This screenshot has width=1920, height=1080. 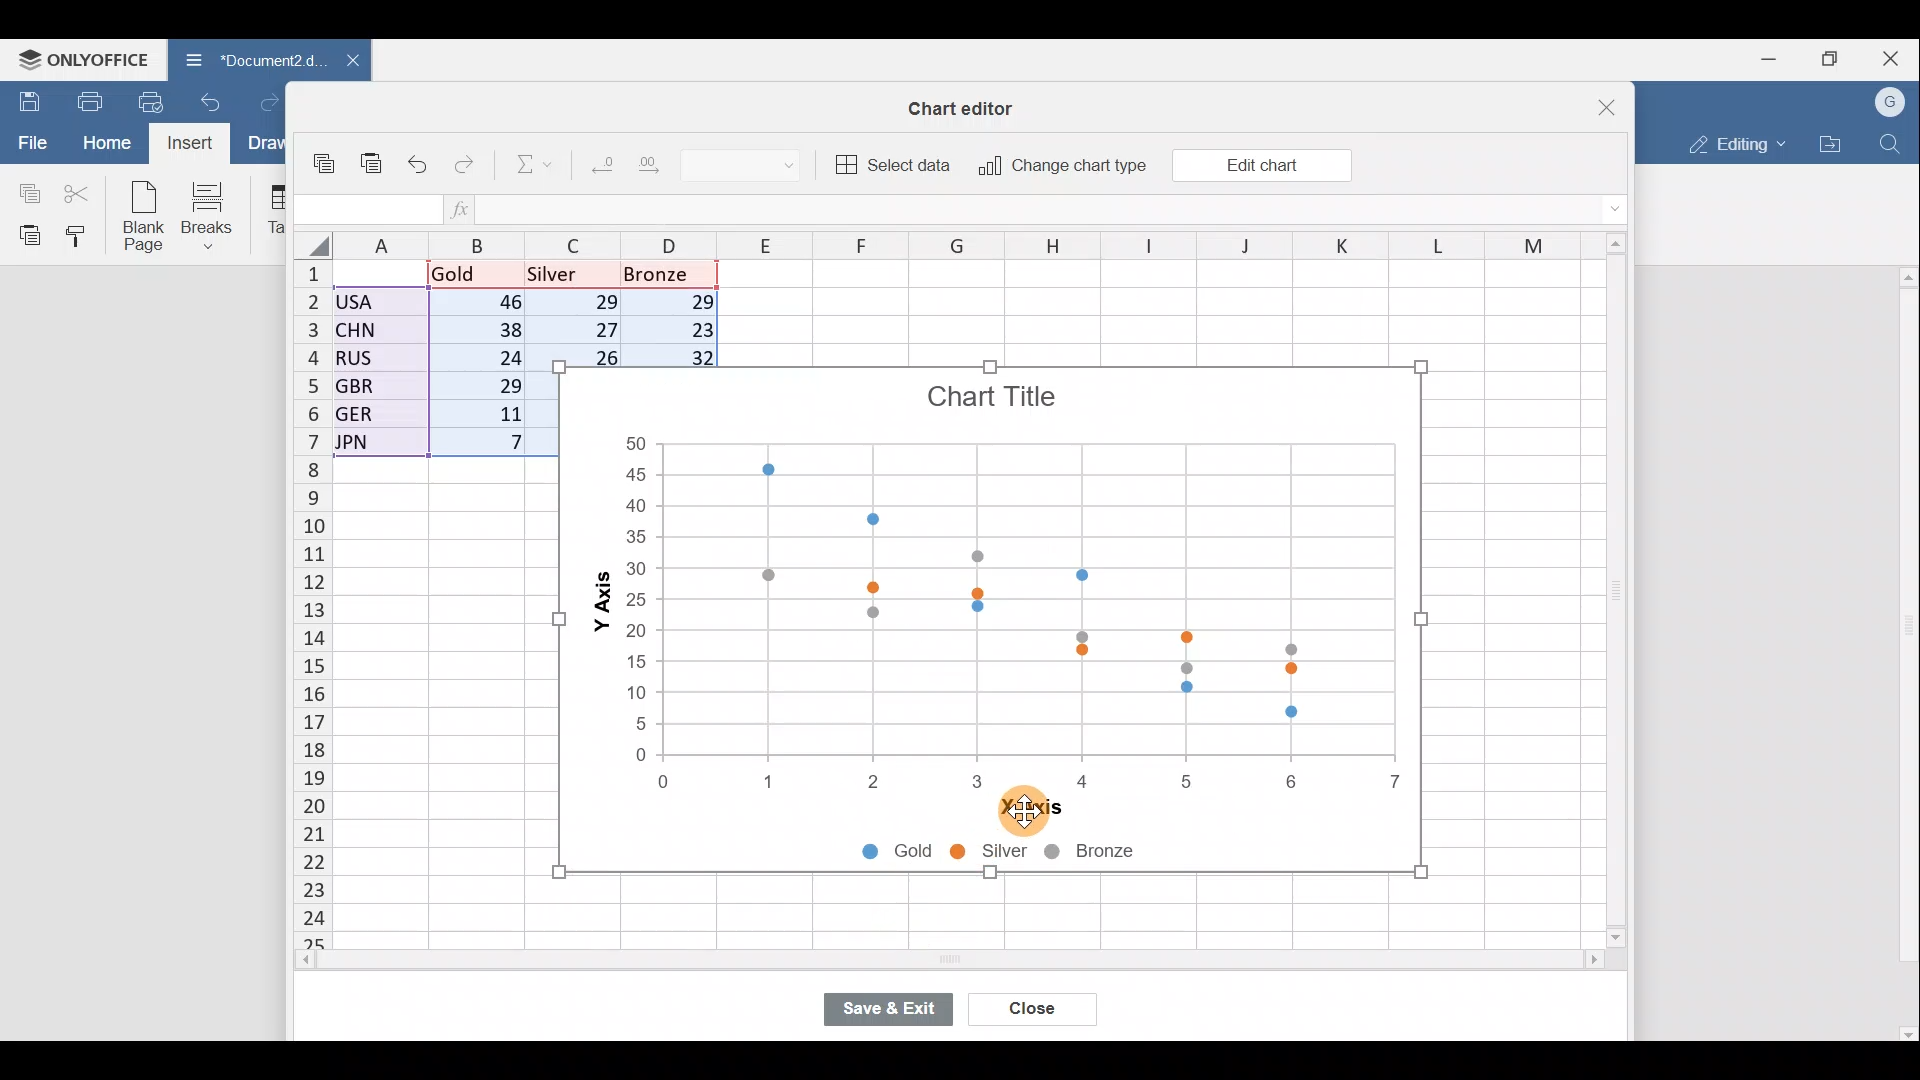 What do you see at coordinates (1904, 653) in the screenshot?
I see `Scroll bar` at bounding box center [1904, 653].